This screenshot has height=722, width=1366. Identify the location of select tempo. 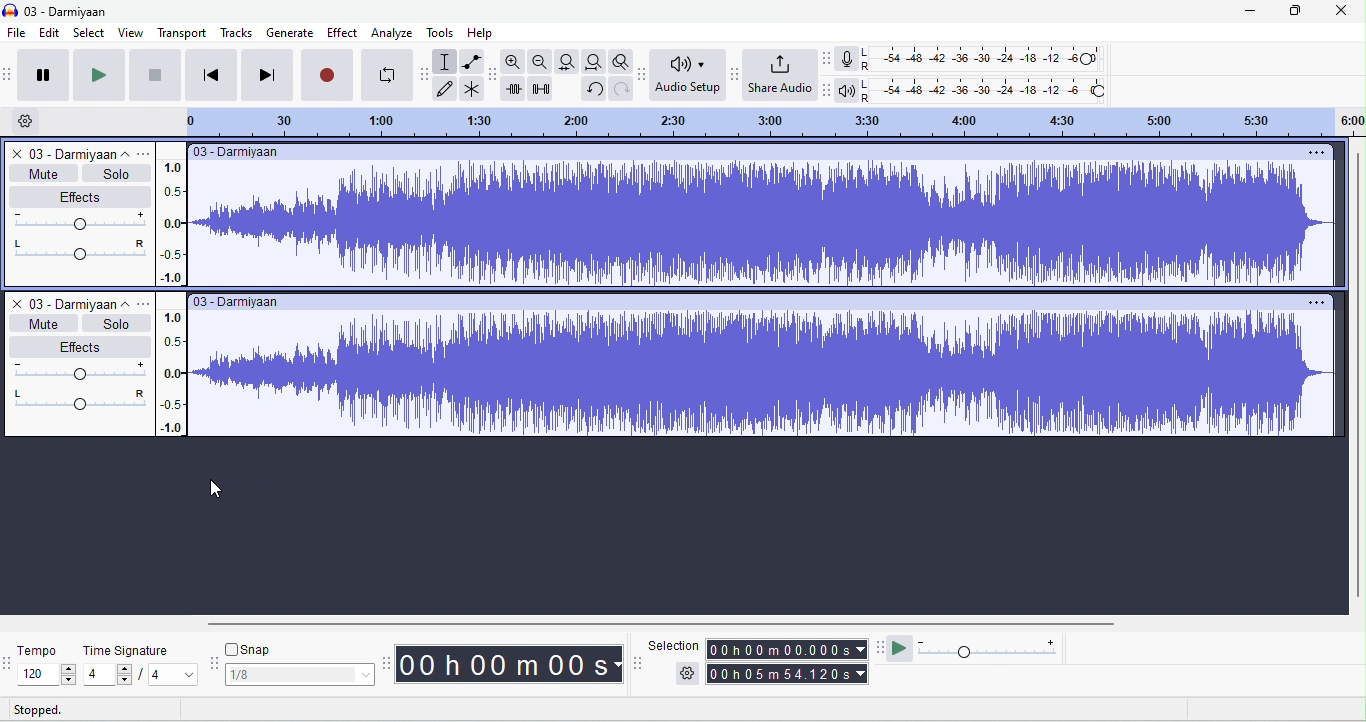
(42, 676).